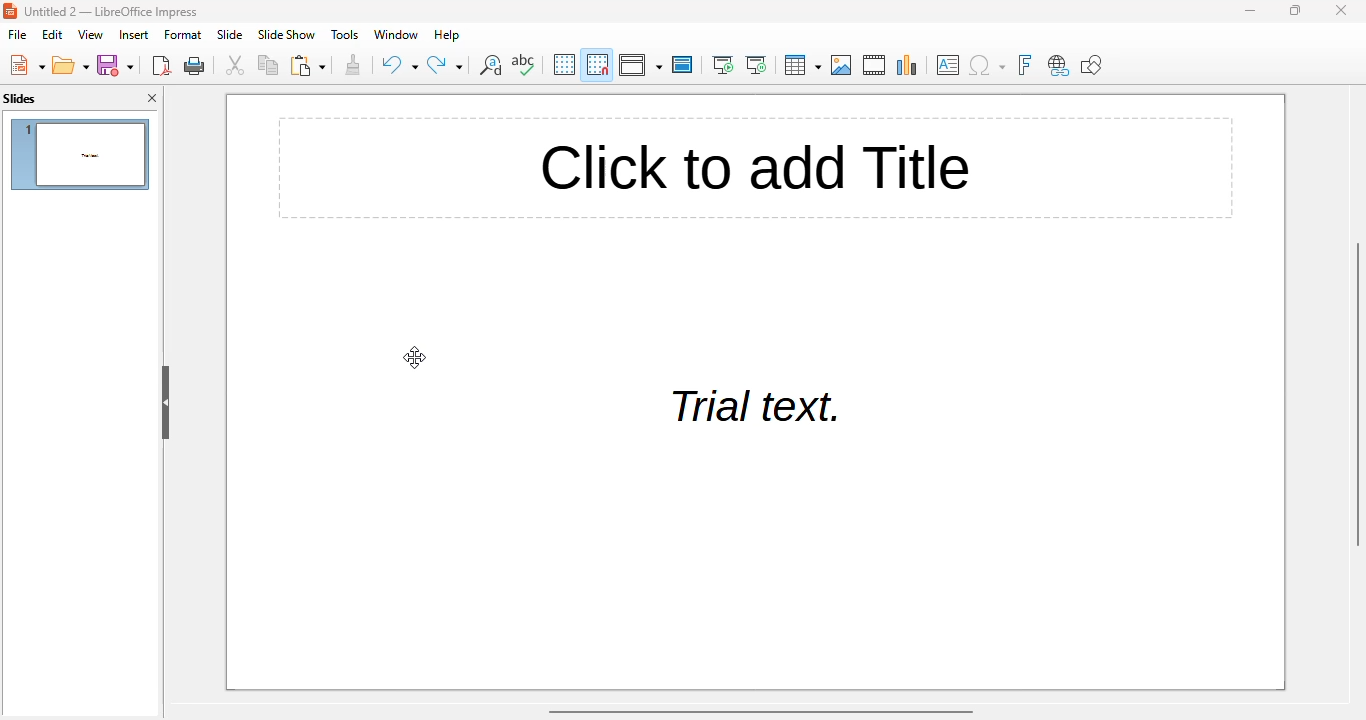  What do you see at coordinates (843, 65) in the screenshot?
I see `insert image` at bounding box center [843, 65].